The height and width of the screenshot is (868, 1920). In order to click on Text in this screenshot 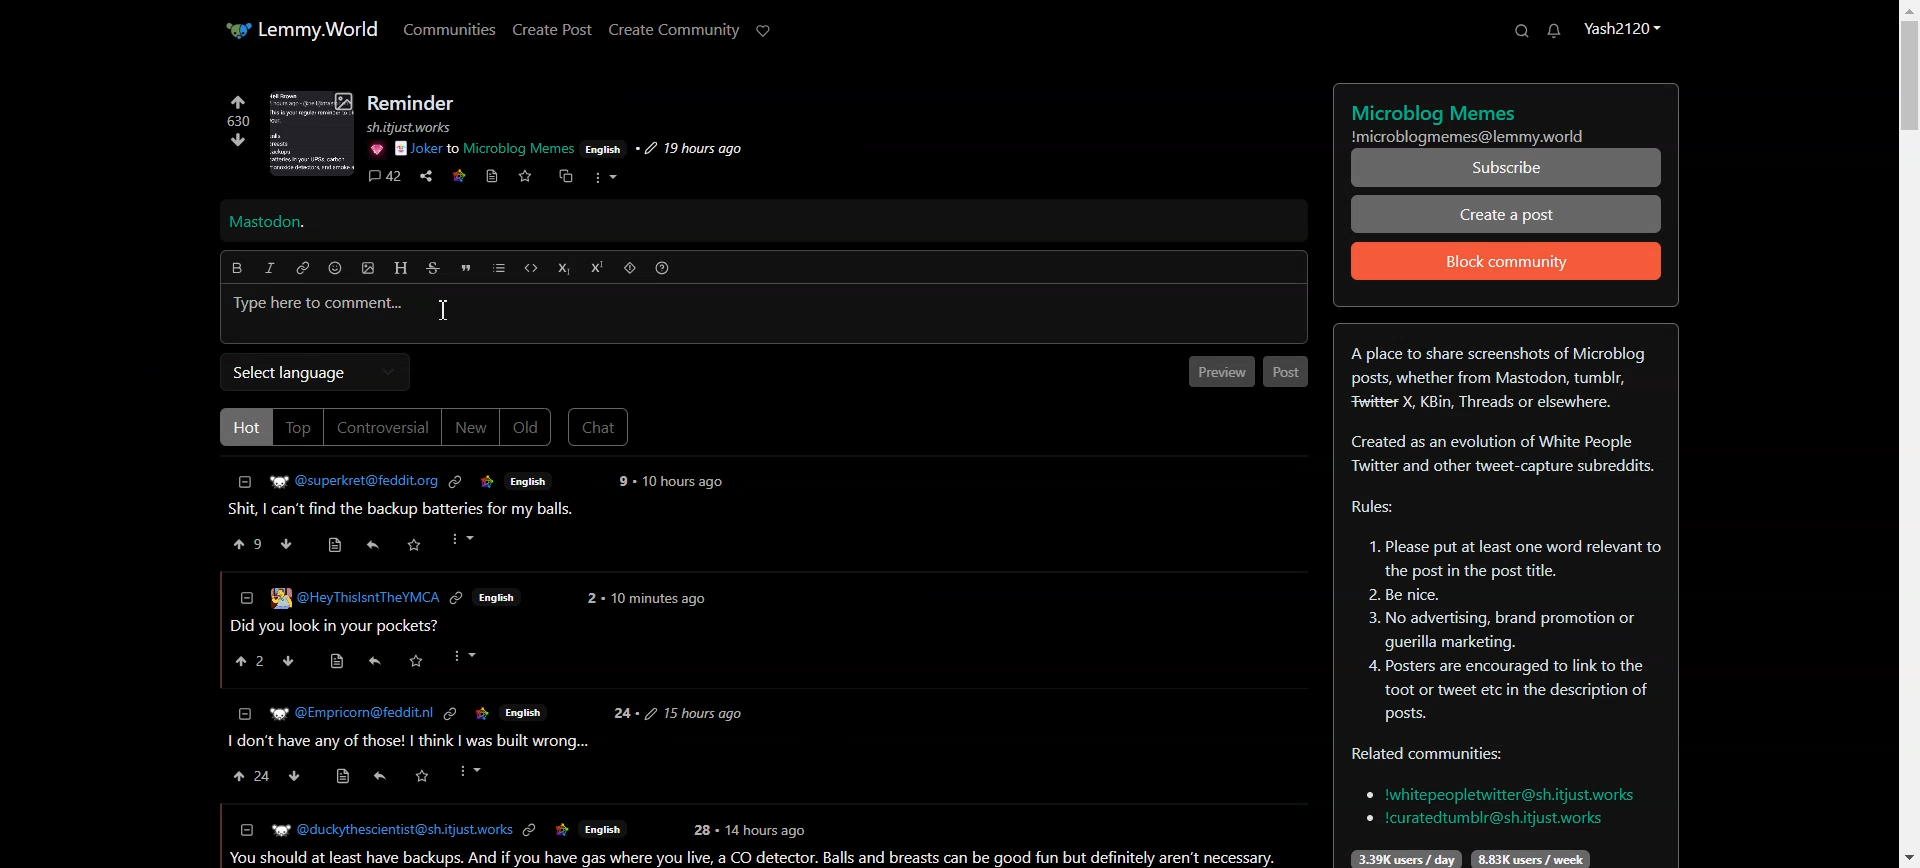, I will do `click(412, 103)`.